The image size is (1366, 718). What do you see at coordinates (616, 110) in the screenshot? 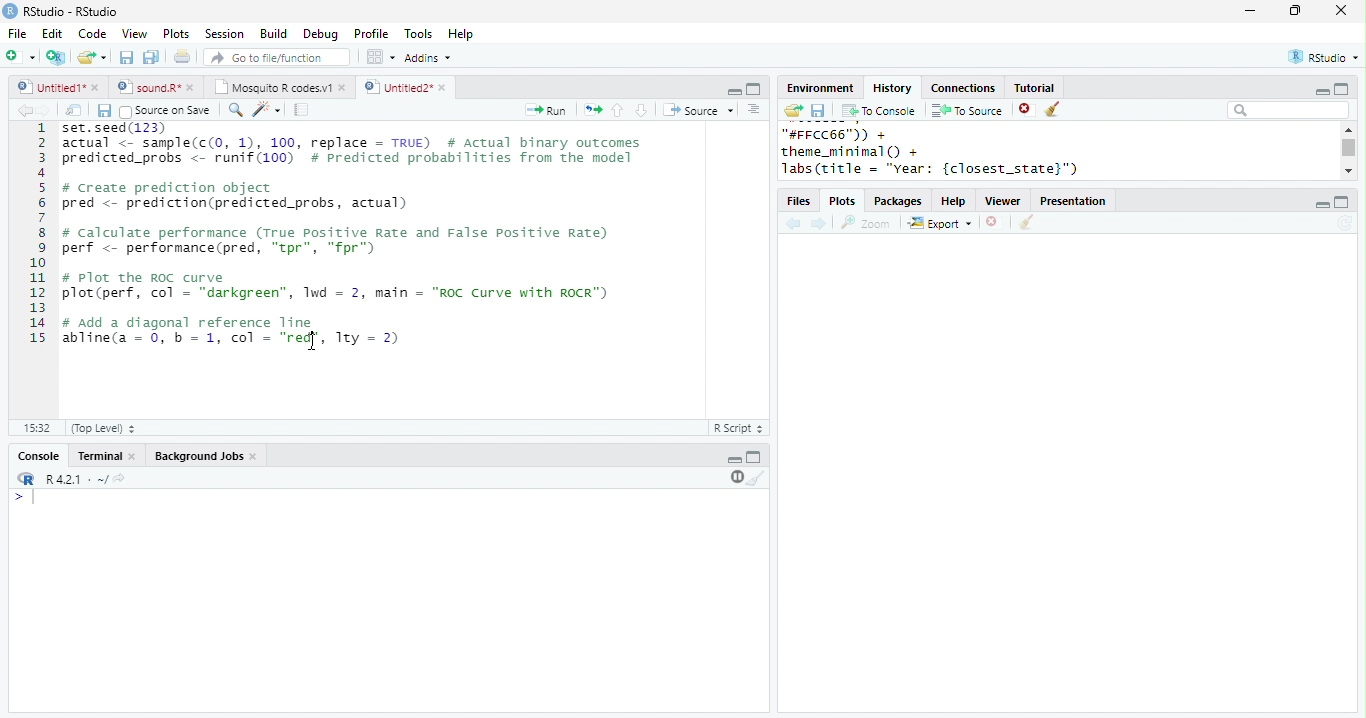
I see `up` at bounding box center [616, 110].